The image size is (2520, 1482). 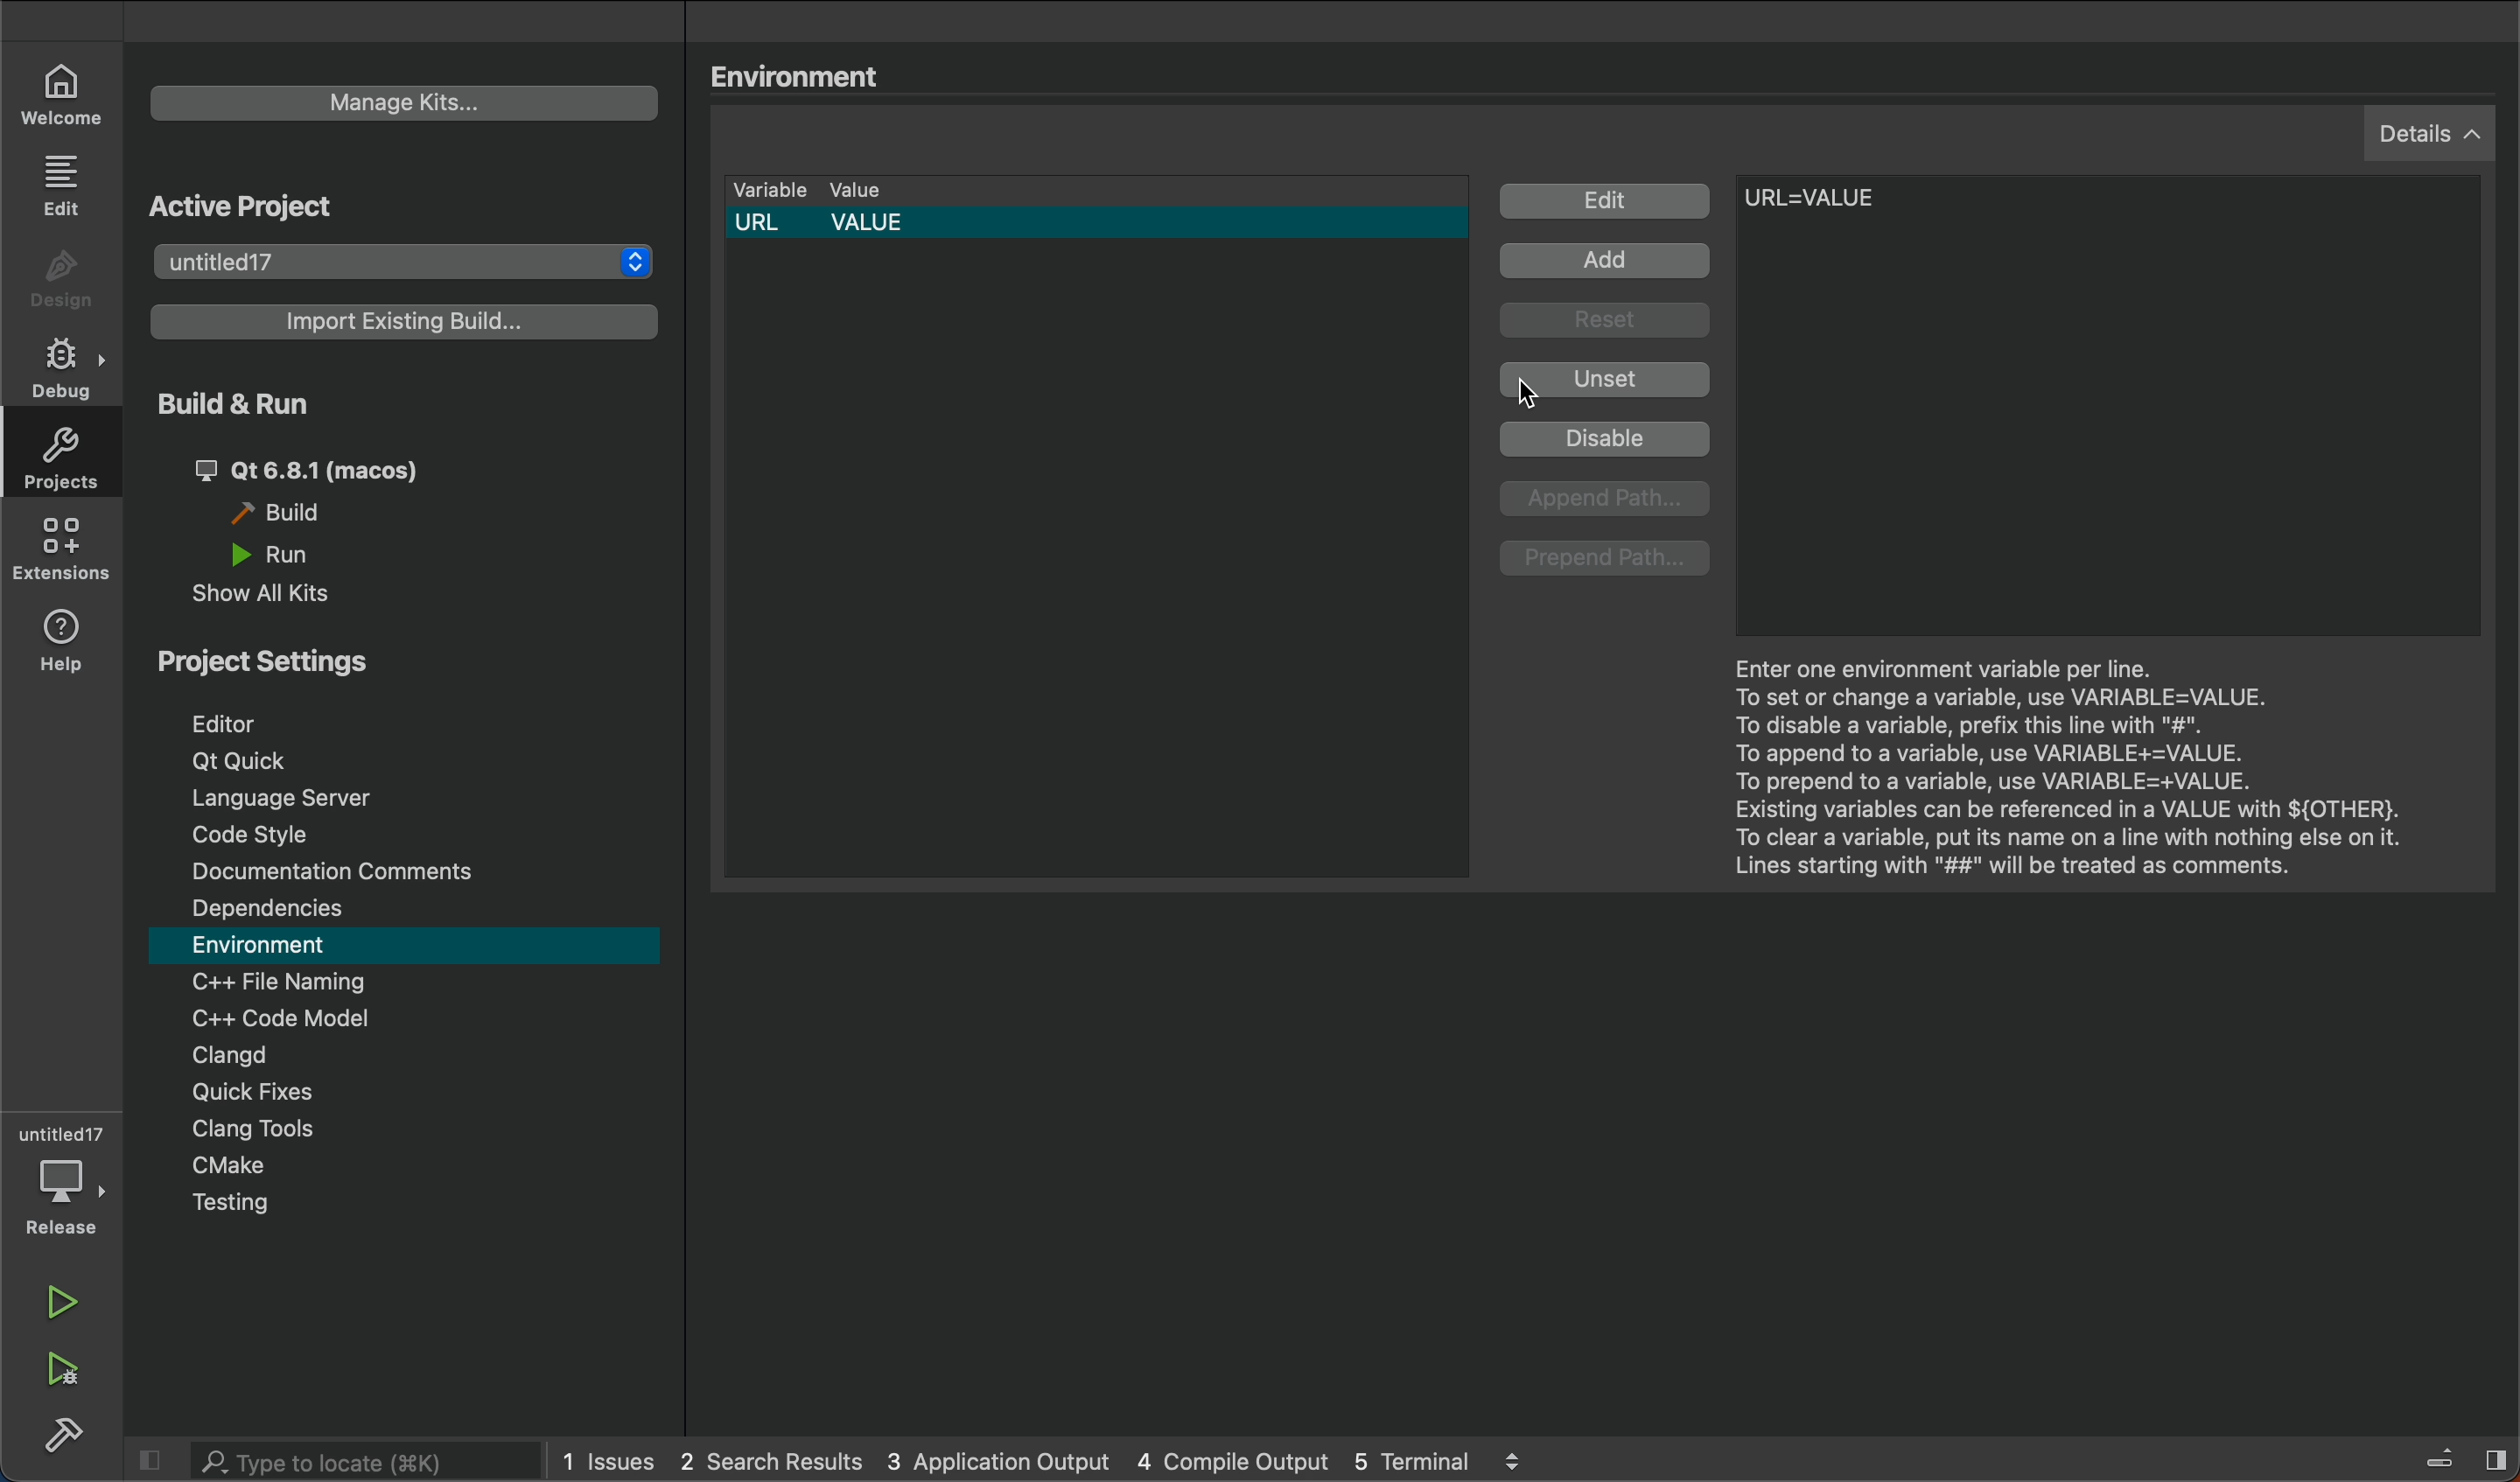 I want to click on build, so click(x=302, y=517).